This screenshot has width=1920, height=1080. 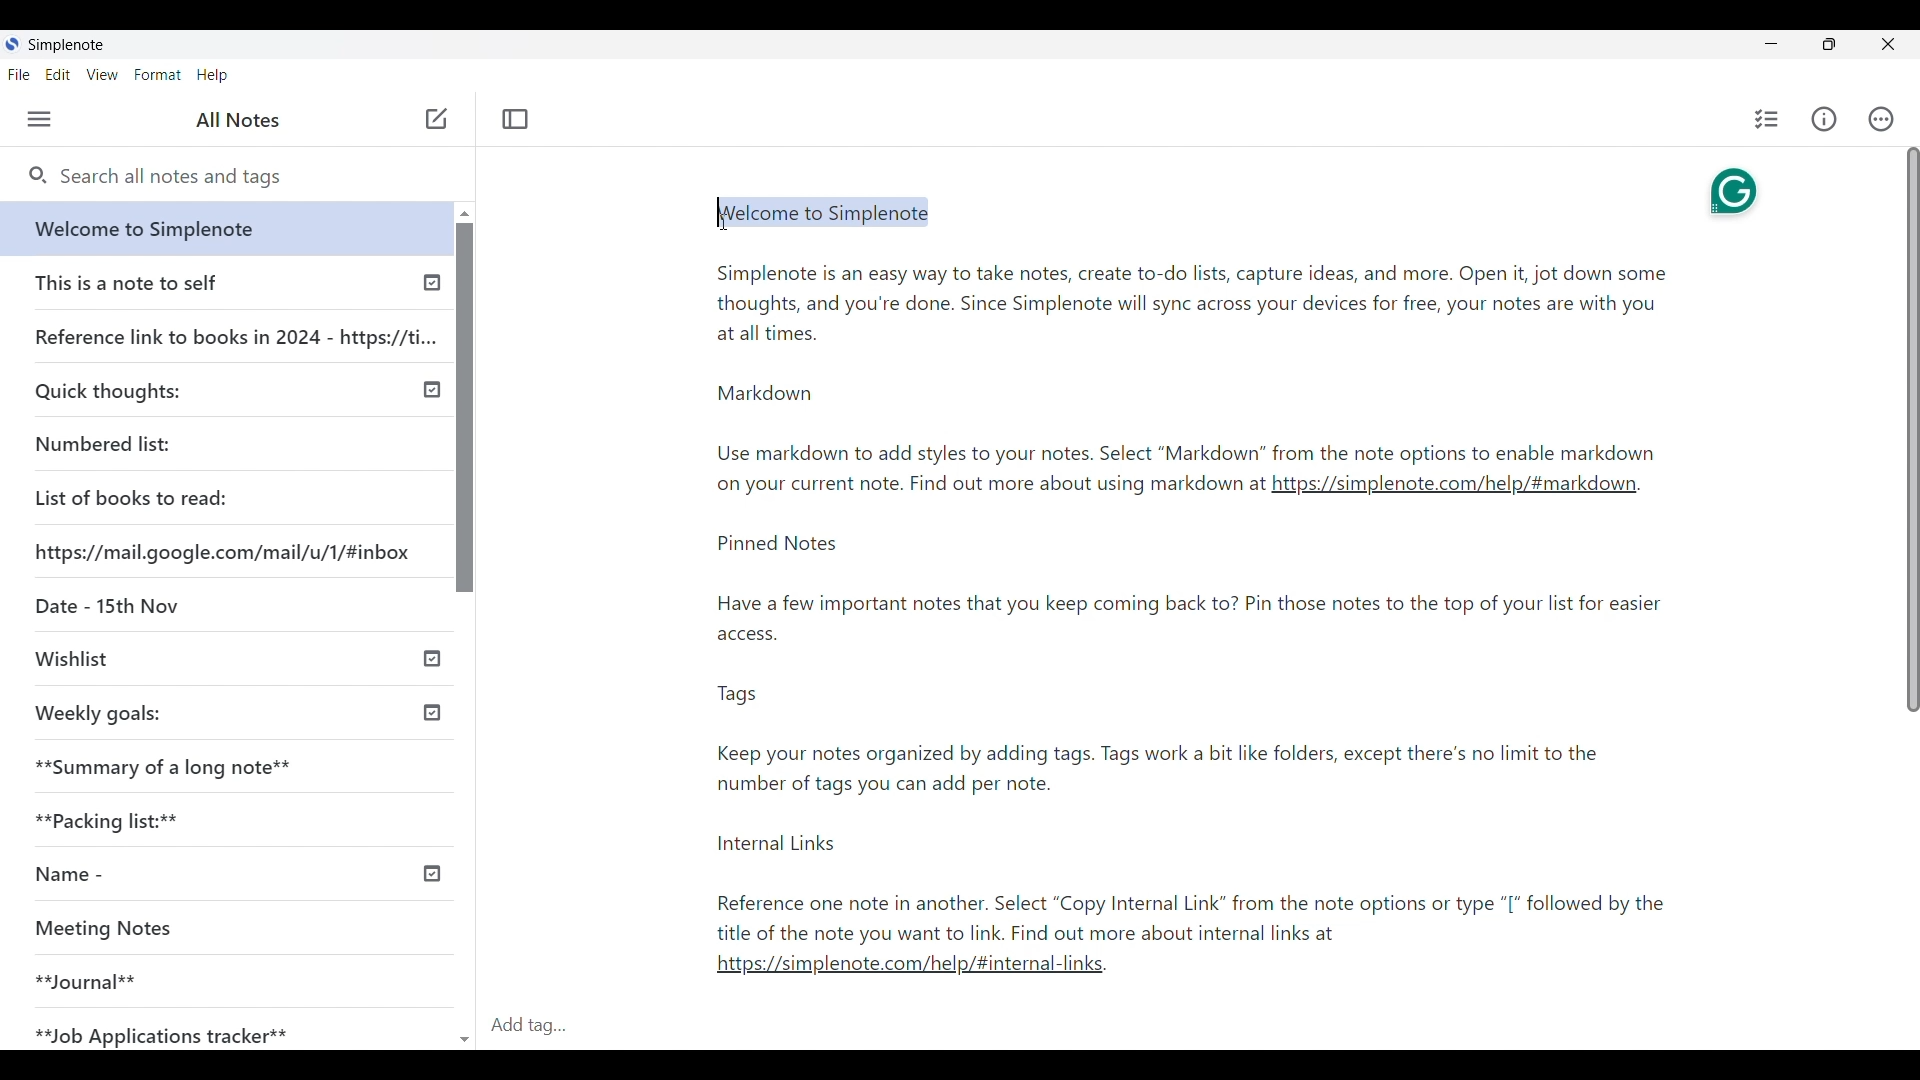 What do you see at coordinates (1912, 432) in the screenshot?
I see `Vertical slide bar` at bounding box center [1912, 432].